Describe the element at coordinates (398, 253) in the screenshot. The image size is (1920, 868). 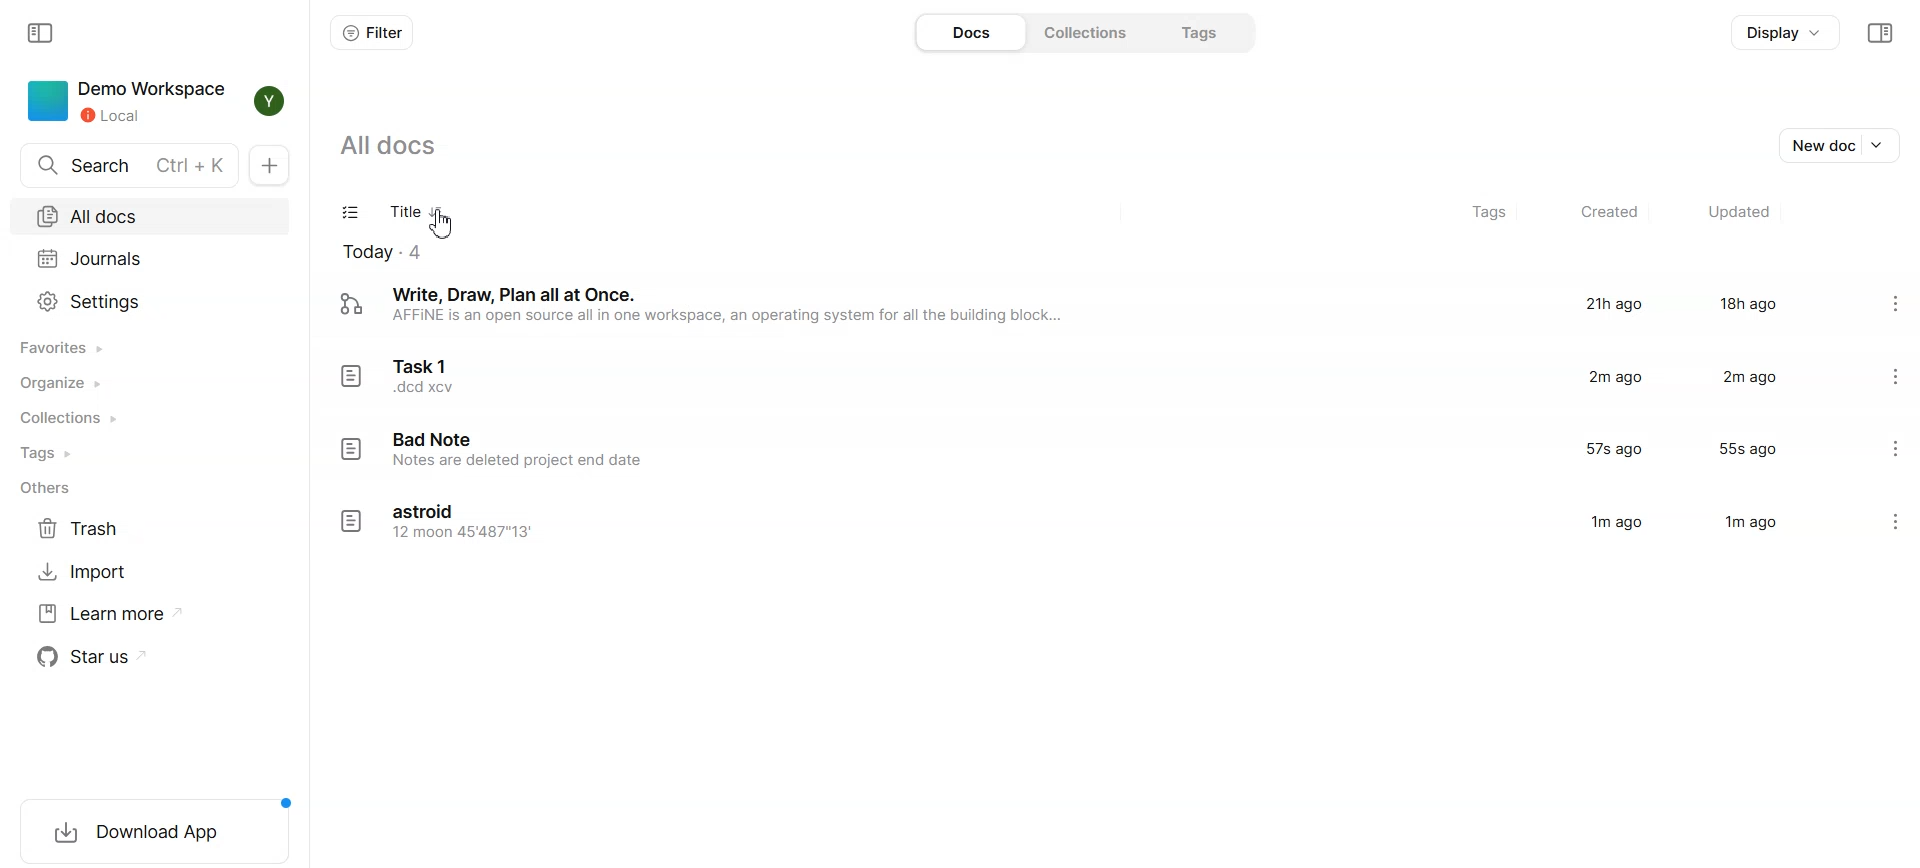
I see `Today` at that location.